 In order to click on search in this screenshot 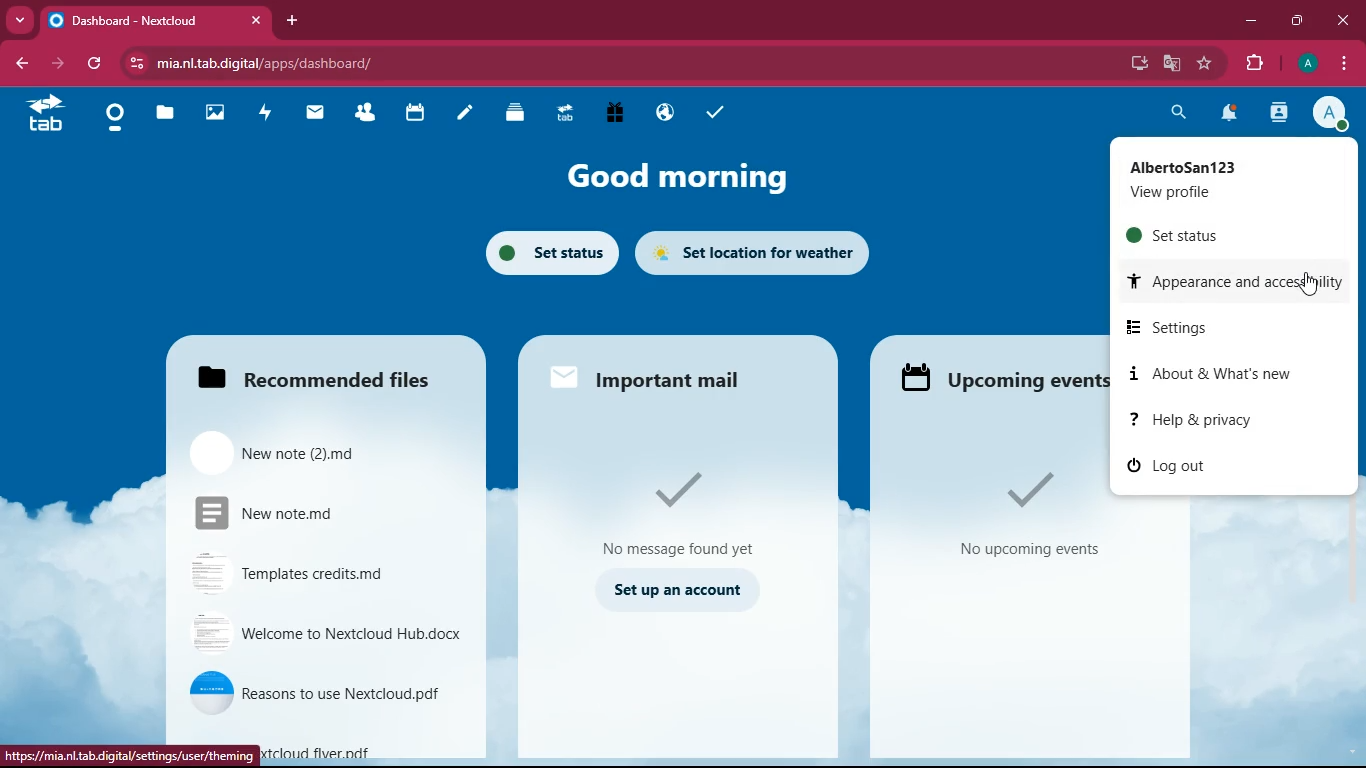, I will do `click(1176, 115)`.